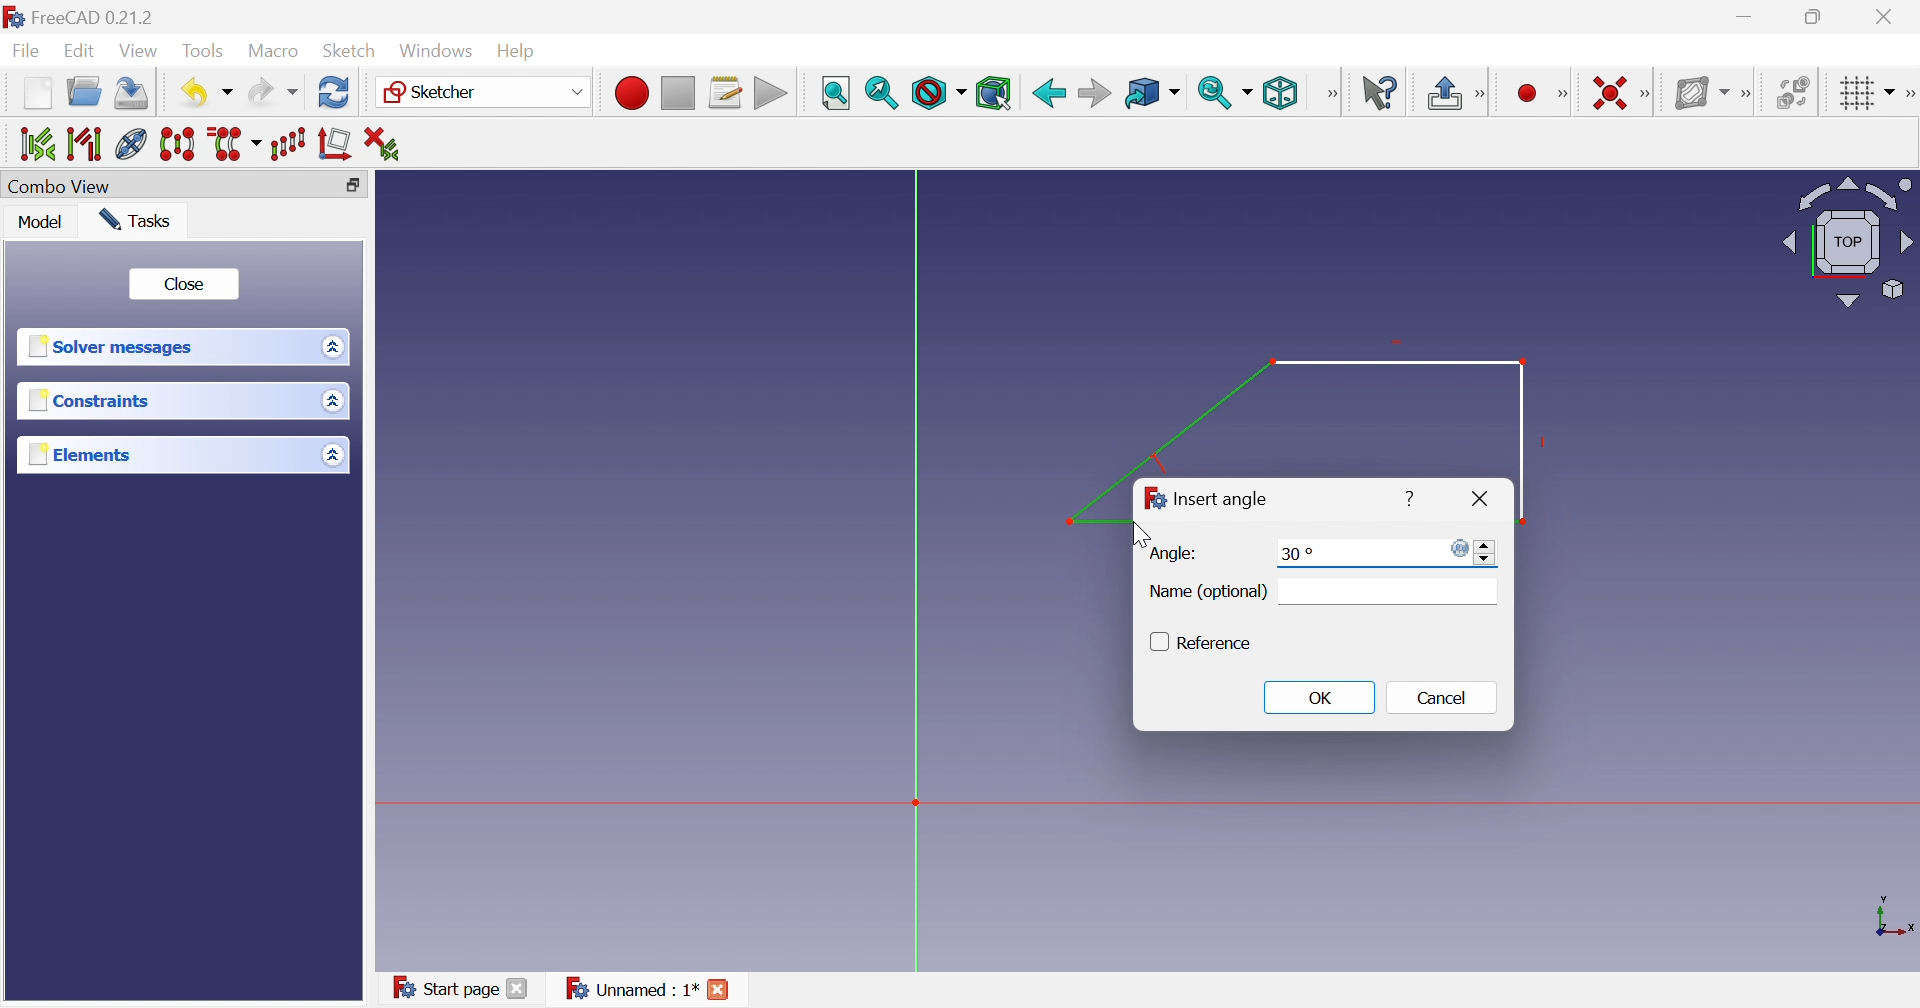  I want to click on Tasks, so click(140, 220).